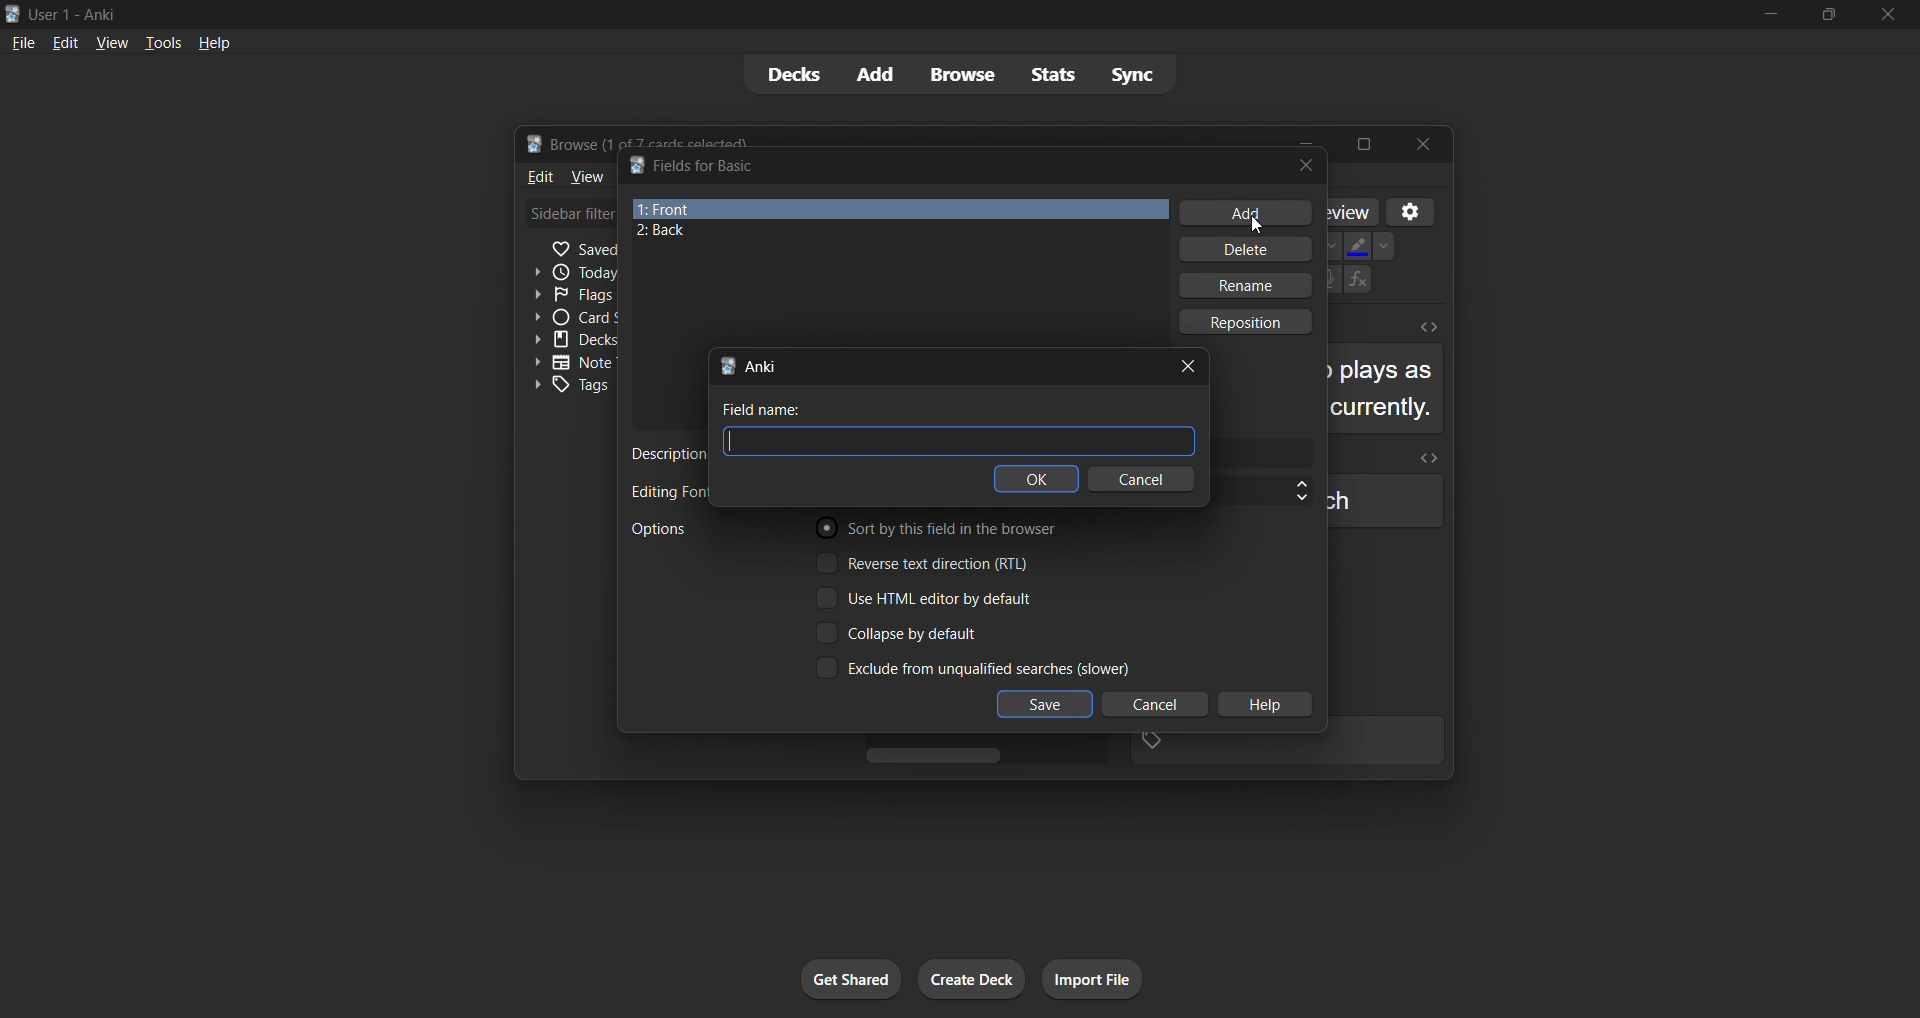  I want to click on reposition field, so click(1253, 322).